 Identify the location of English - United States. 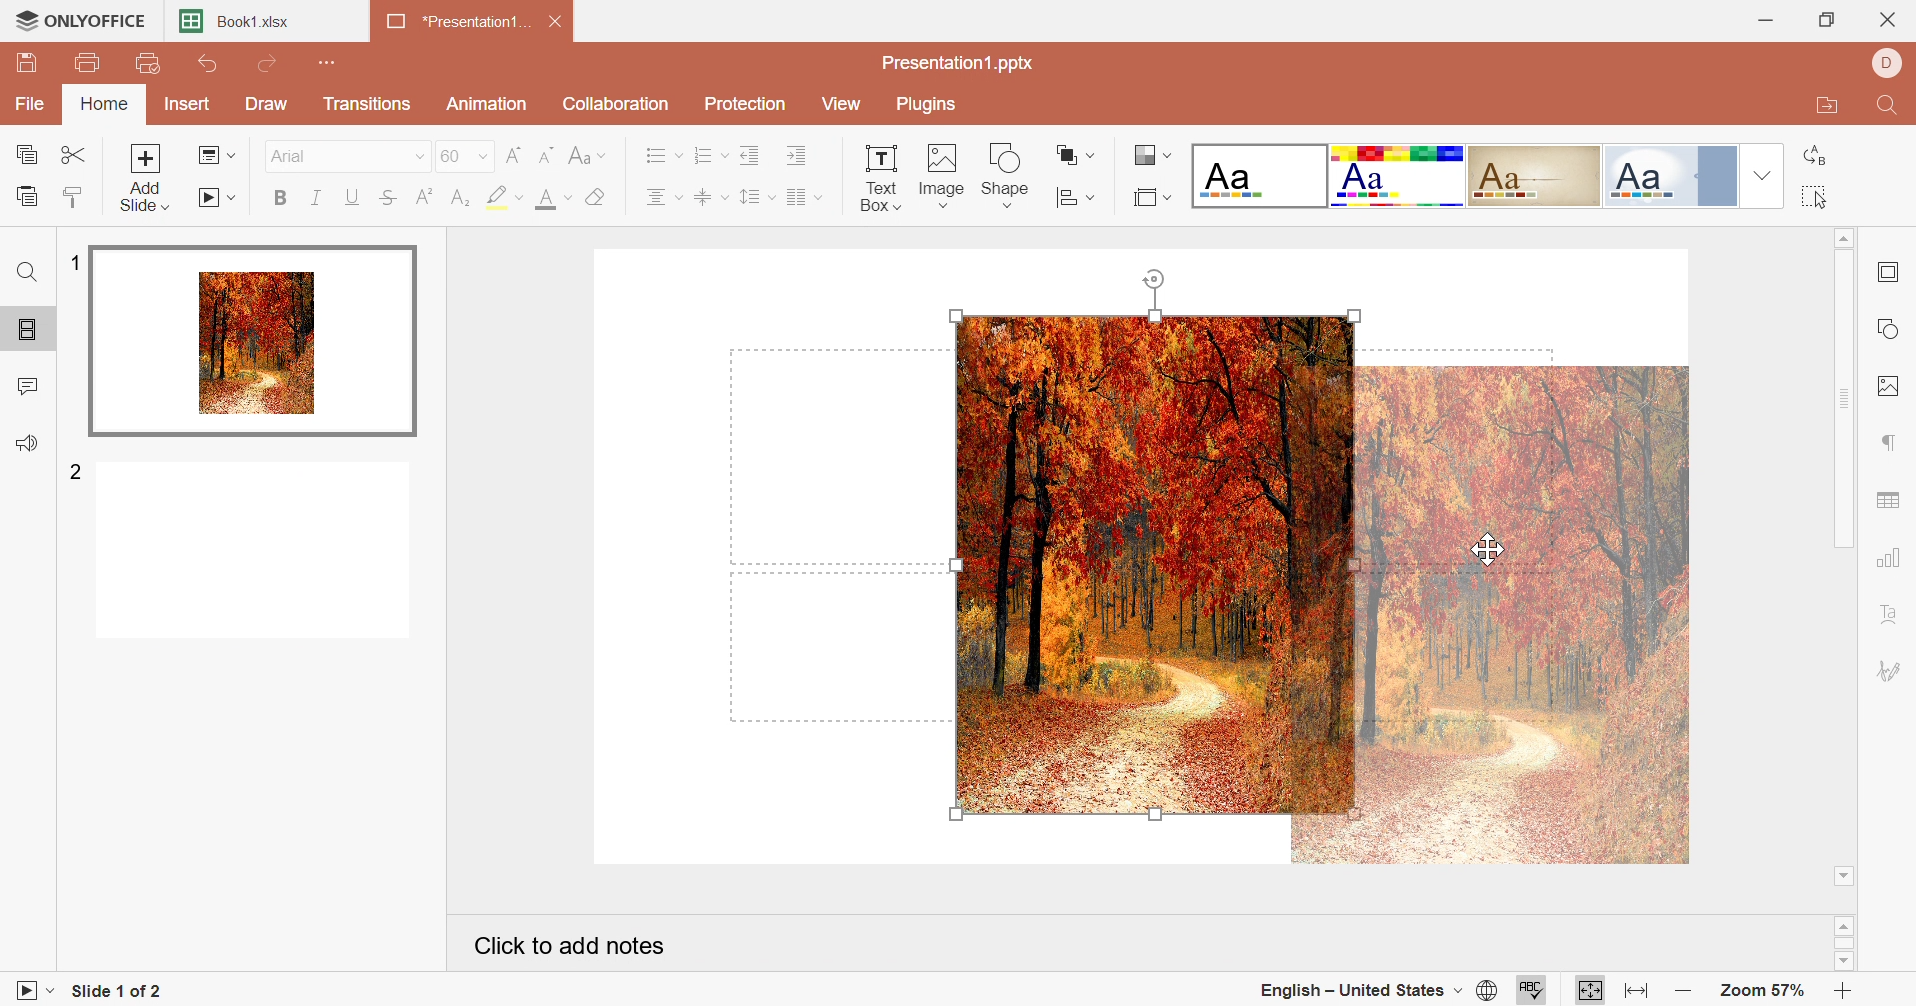
(1359, 991).